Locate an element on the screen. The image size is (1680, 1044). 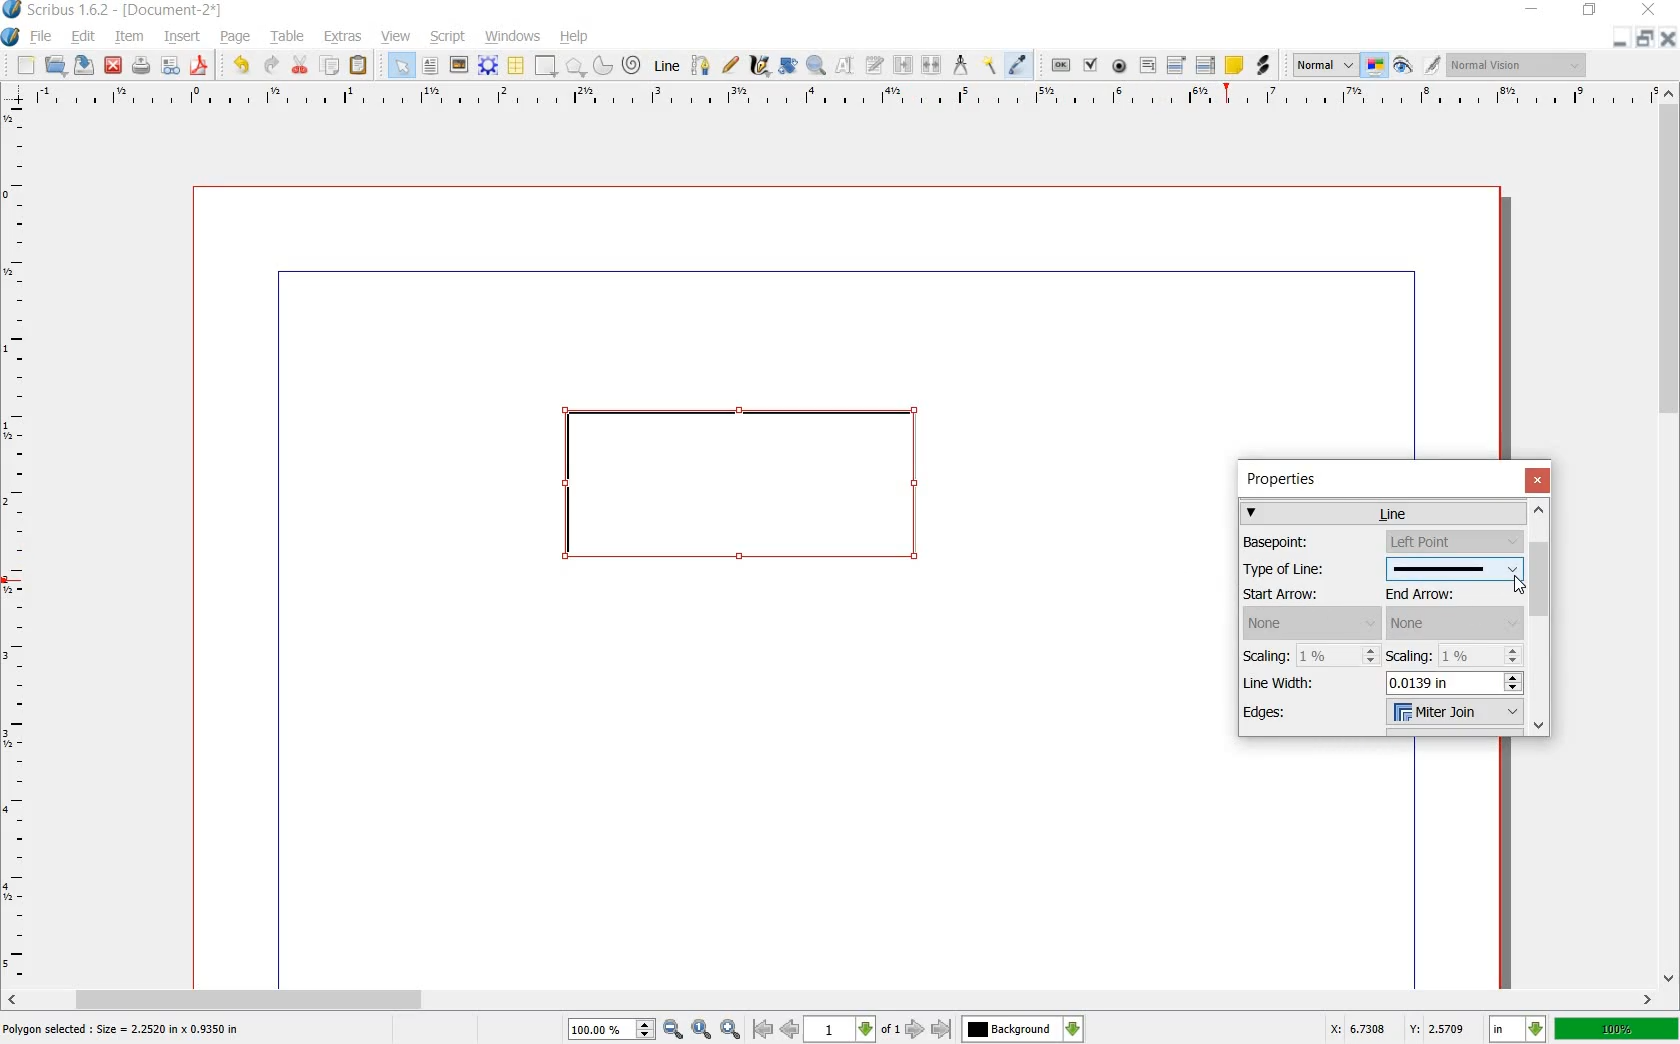
PASTE is located at coordinates (360, 65).